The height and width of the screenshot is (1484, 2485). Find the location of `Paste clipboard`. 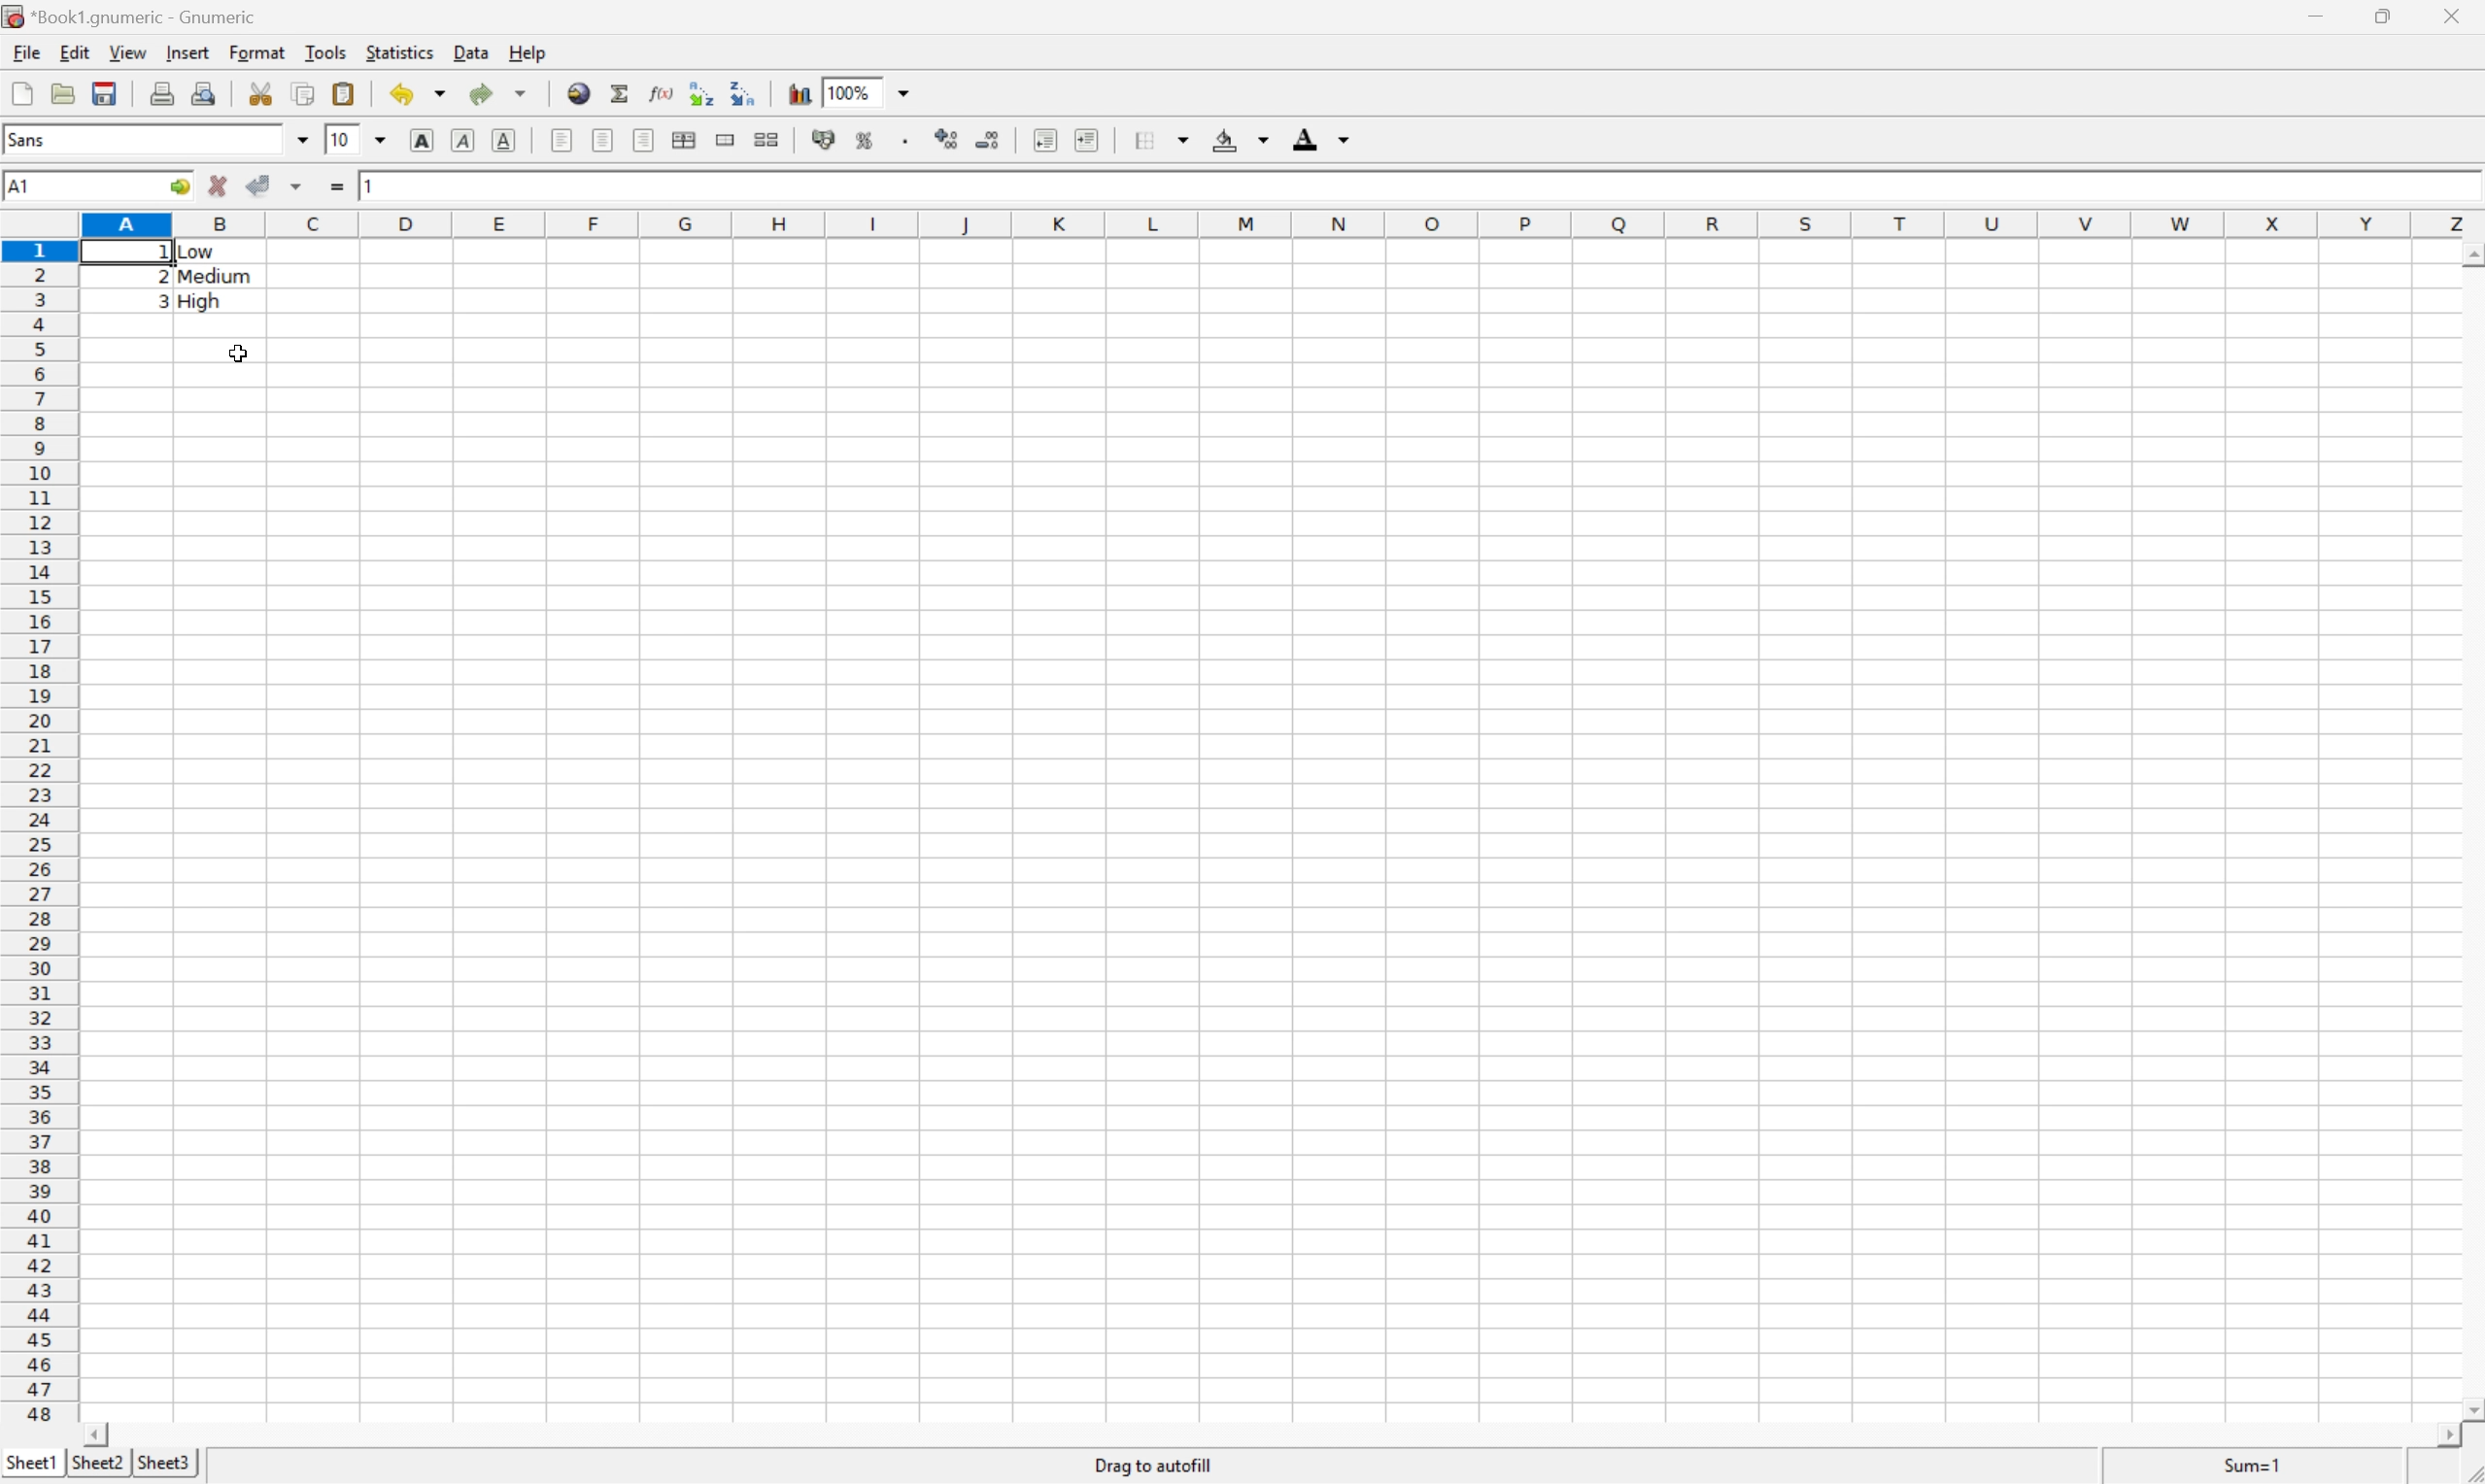

Paste clipboard is located at coordinates (342, 94).